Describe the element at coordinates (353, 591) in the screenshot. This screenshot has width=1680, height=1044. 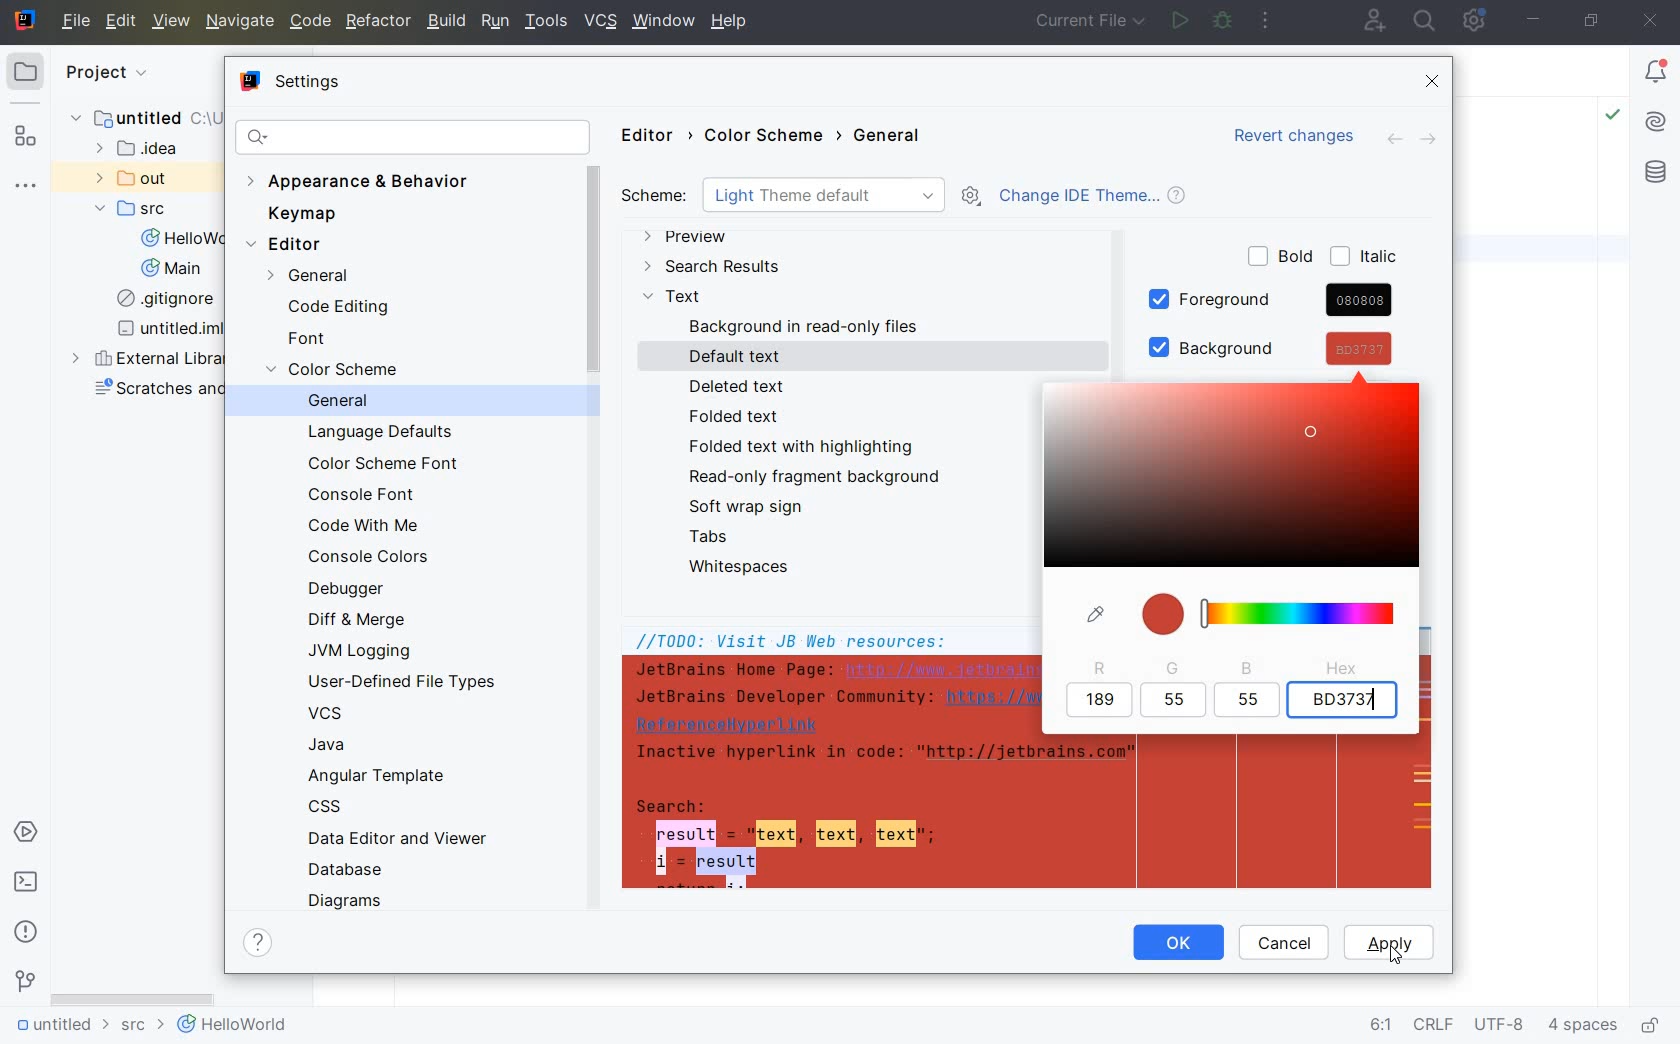
I see `DEBUGGER` at that location.